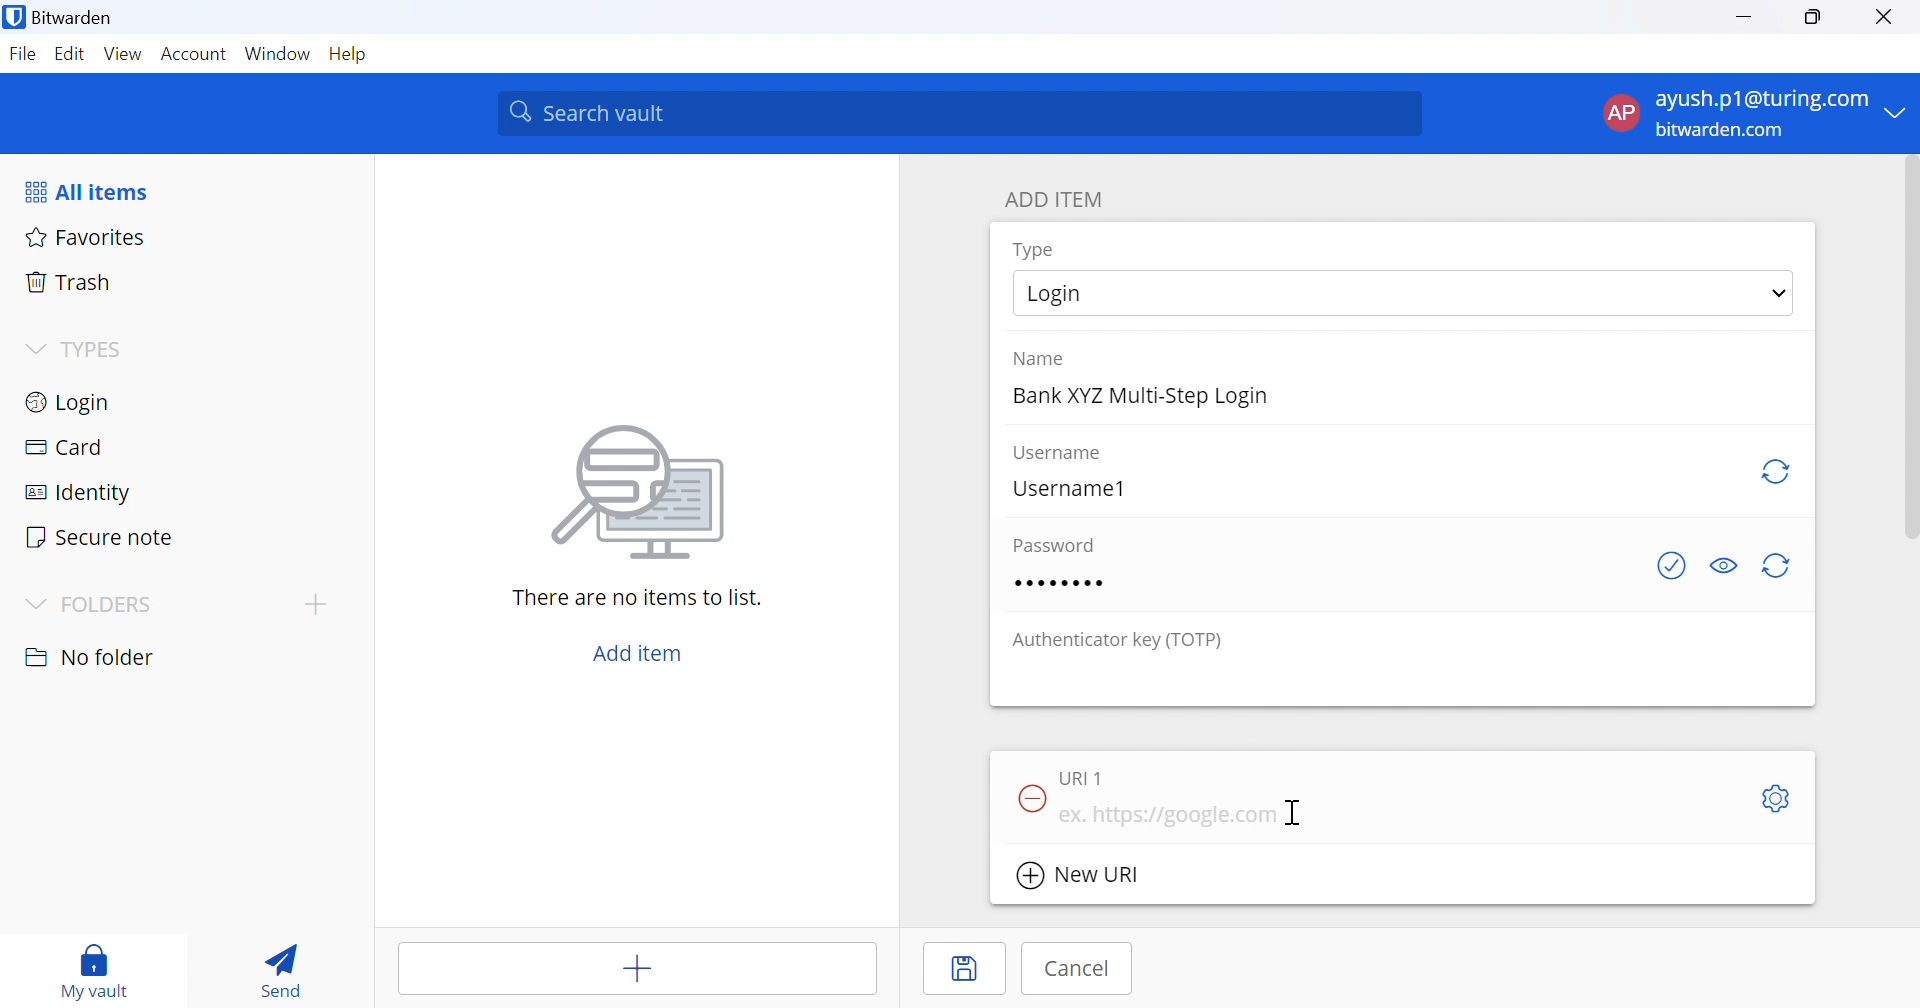 The image size is (1920, 1008). I want to click on Cancel, so click(1075, 969).